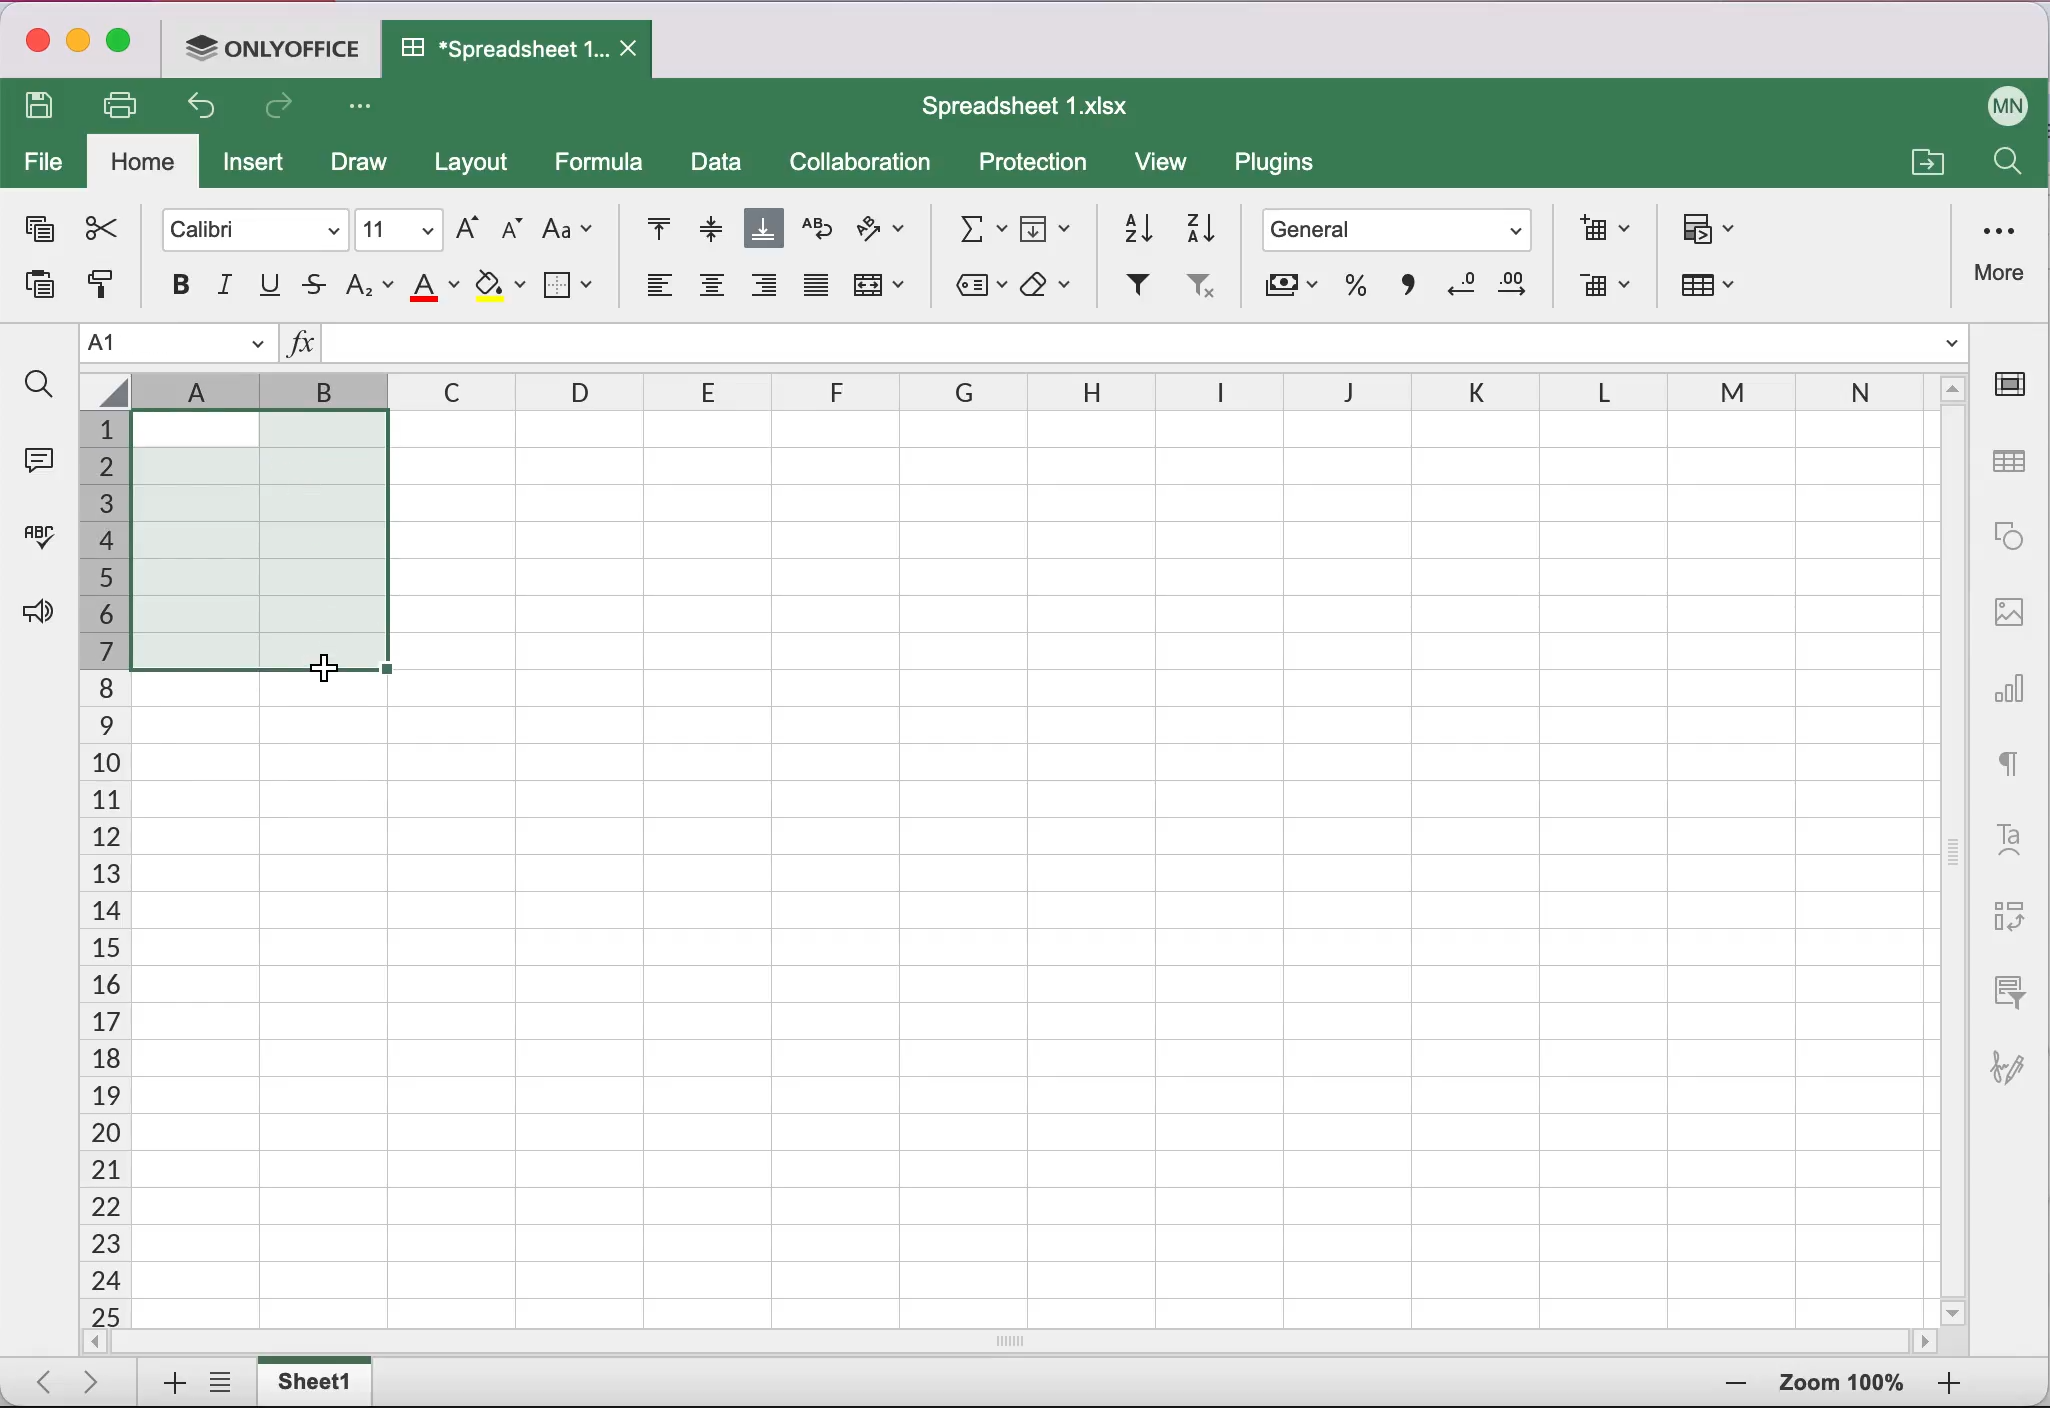  What do you see at coordinates (1034, 1341) in the screenshot?
I see `horizontal slider` at bounding box center [1034, 1341].